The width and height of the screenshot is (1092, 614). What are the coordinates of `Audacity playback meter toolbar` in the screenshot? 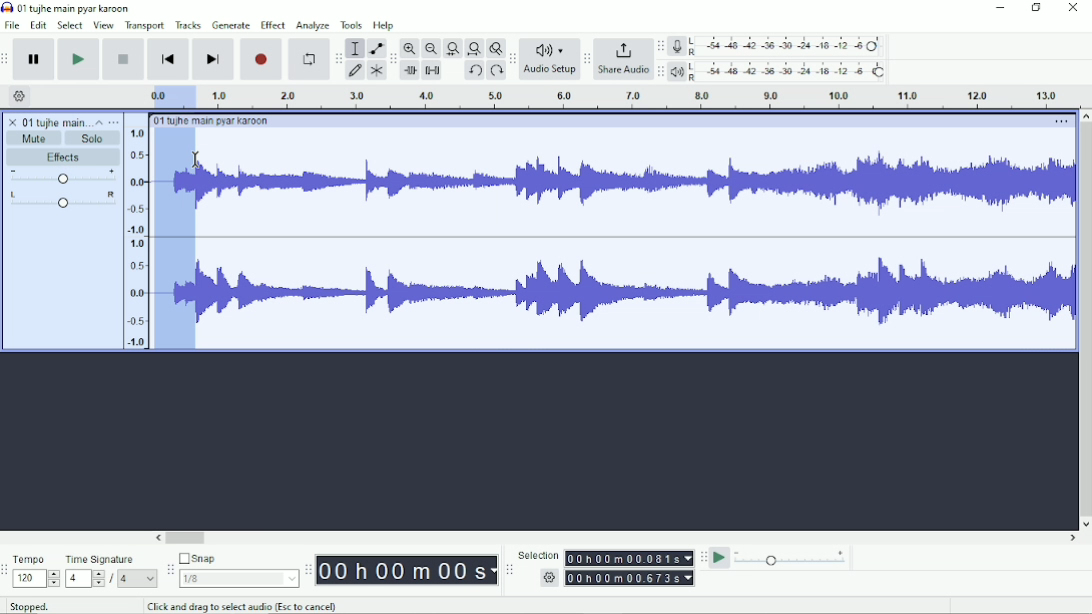 It's located at (660, 71).